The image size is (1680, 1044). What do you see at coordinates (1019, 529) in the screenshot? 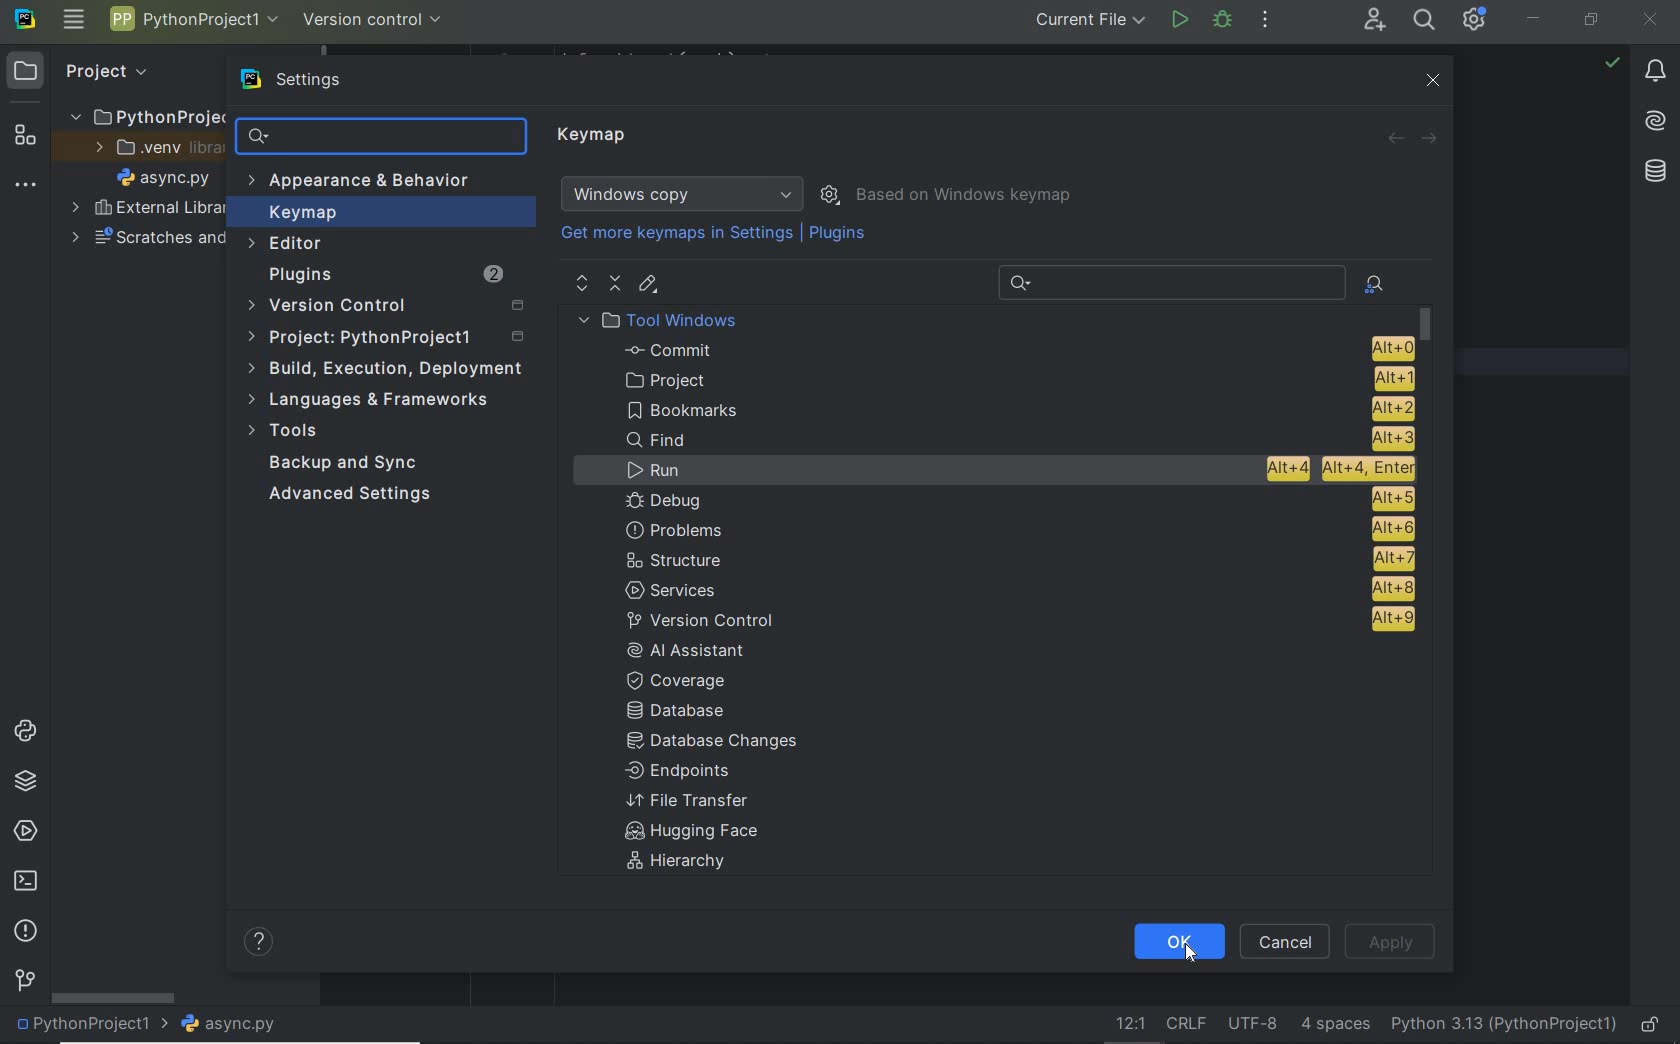
I see `problems` at bounding box center [1019, 529].